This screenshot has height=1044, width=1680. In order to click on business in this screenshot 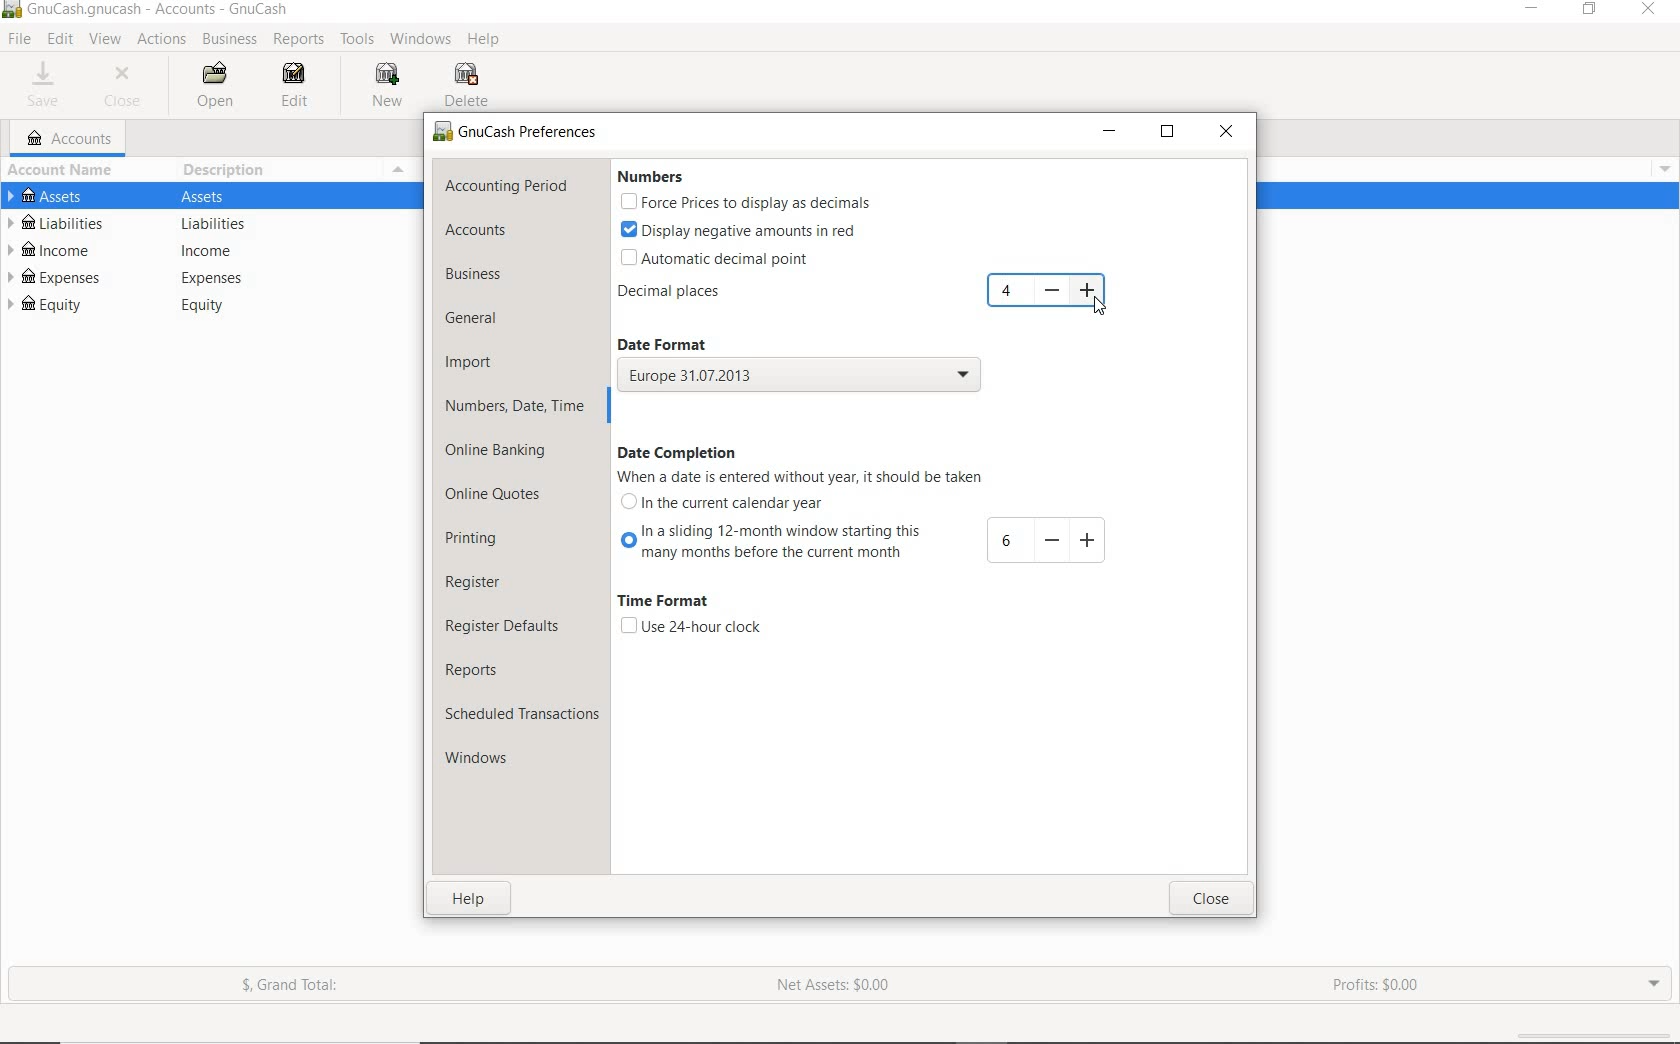, I will do `click(479, 274)`.